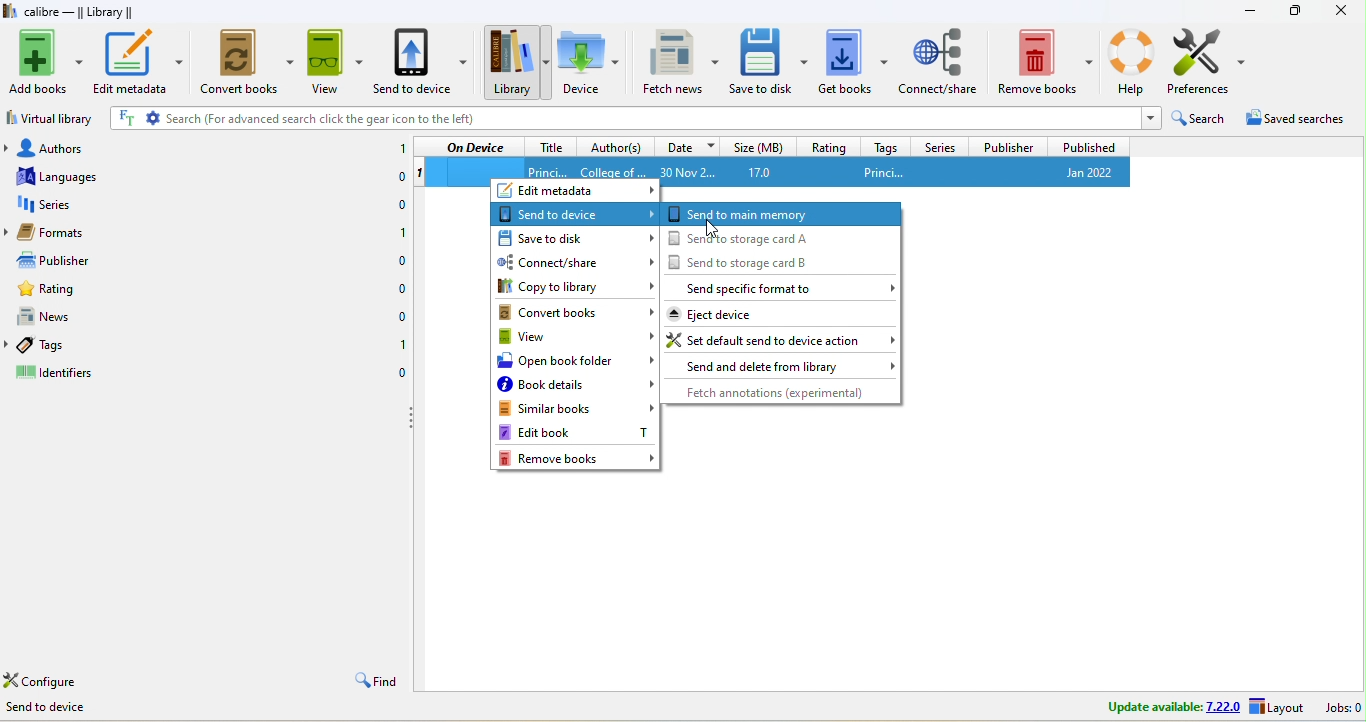 The width and height of the screenshot is (1366, 722). I want to click on series, so click(58, 204).